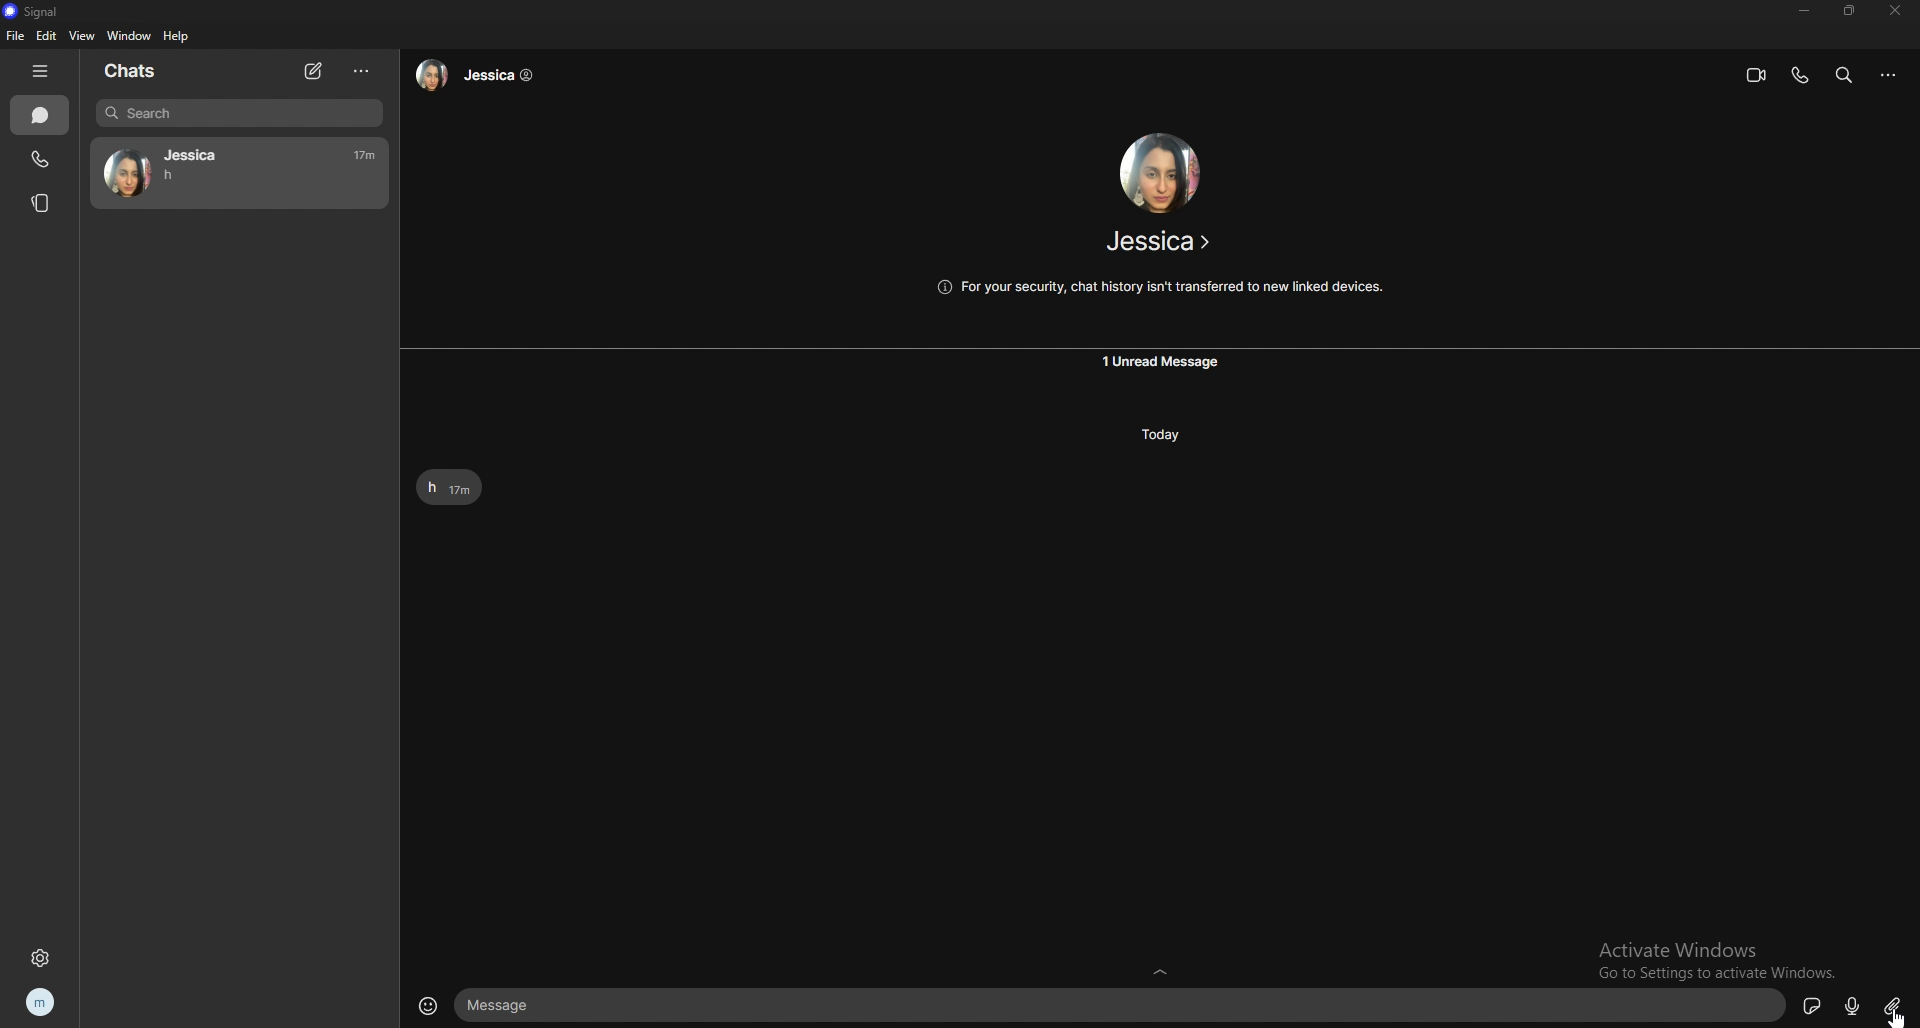 The image size is (1920, 1028). Describe the element at coordinates (1890, 75) in the screenshot. I see `options` at that location.